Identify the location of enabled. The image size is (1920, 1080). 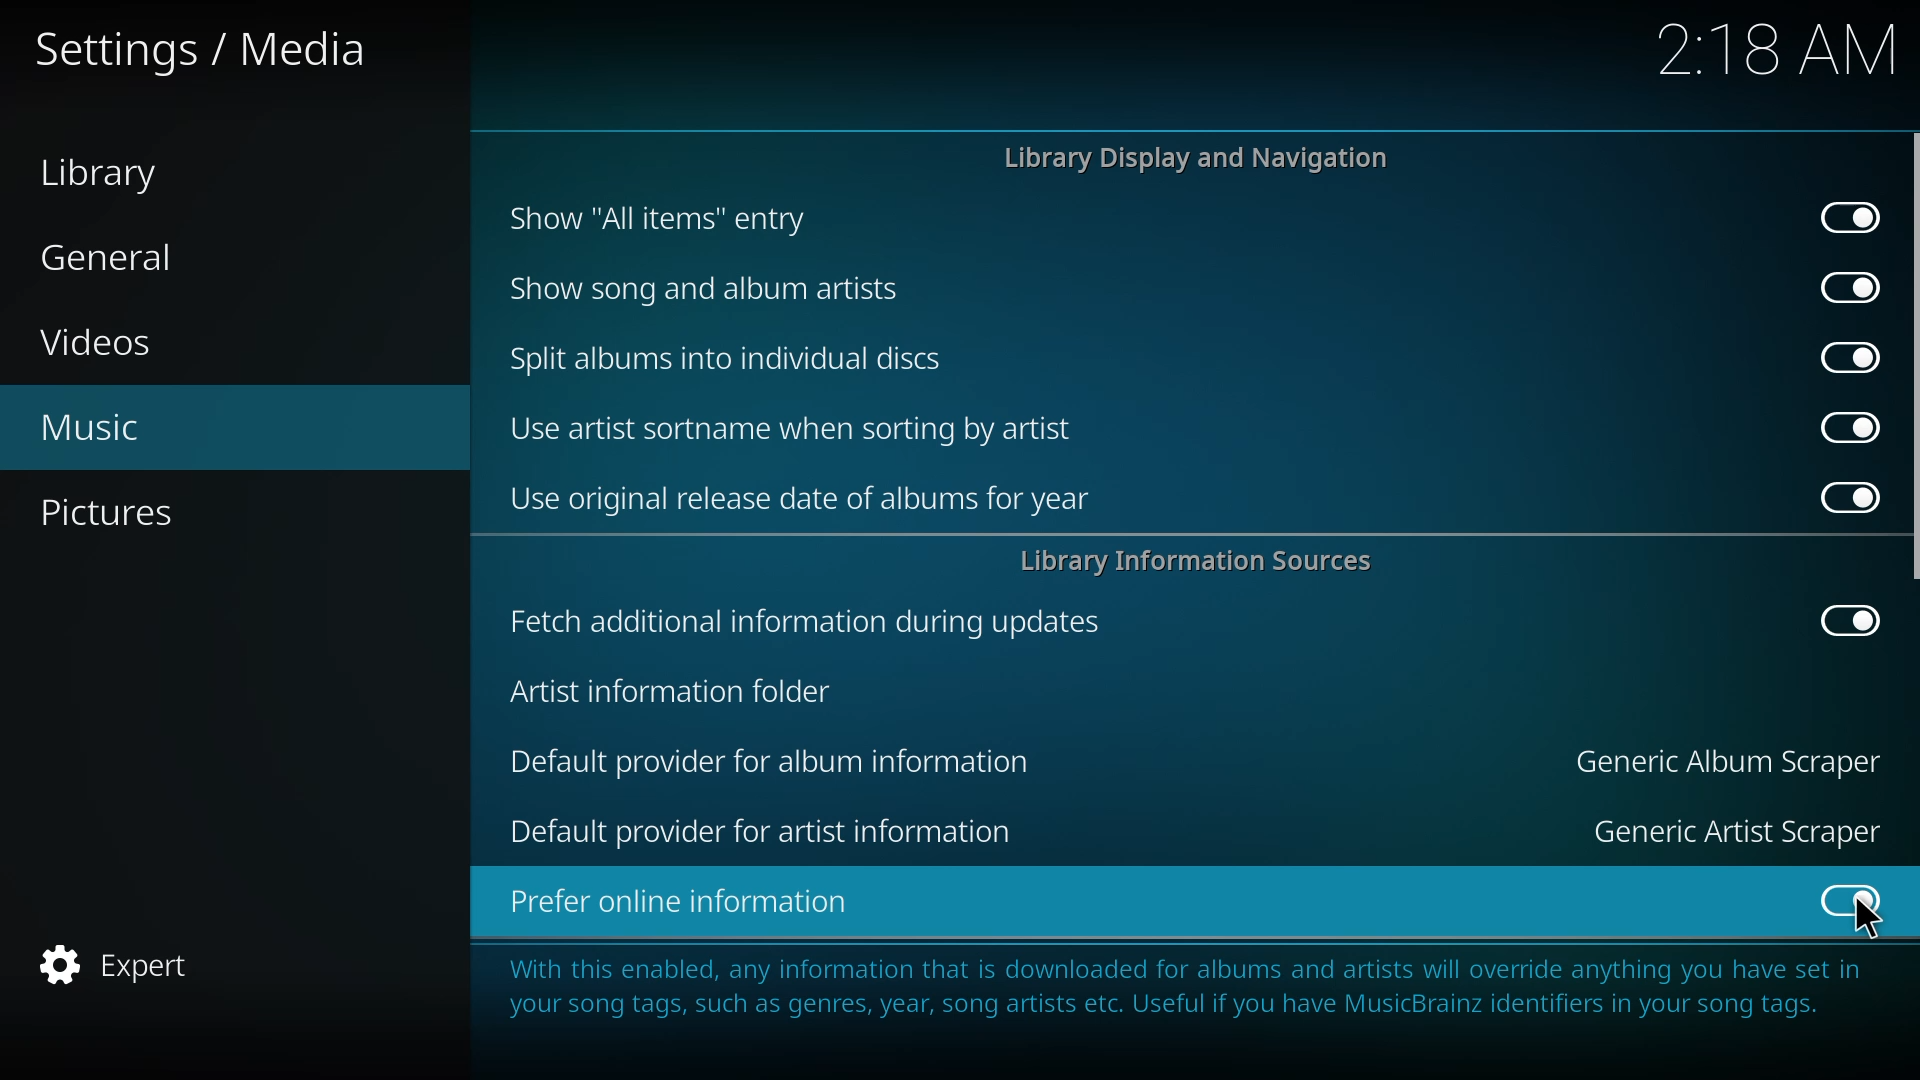
(1846, 899).